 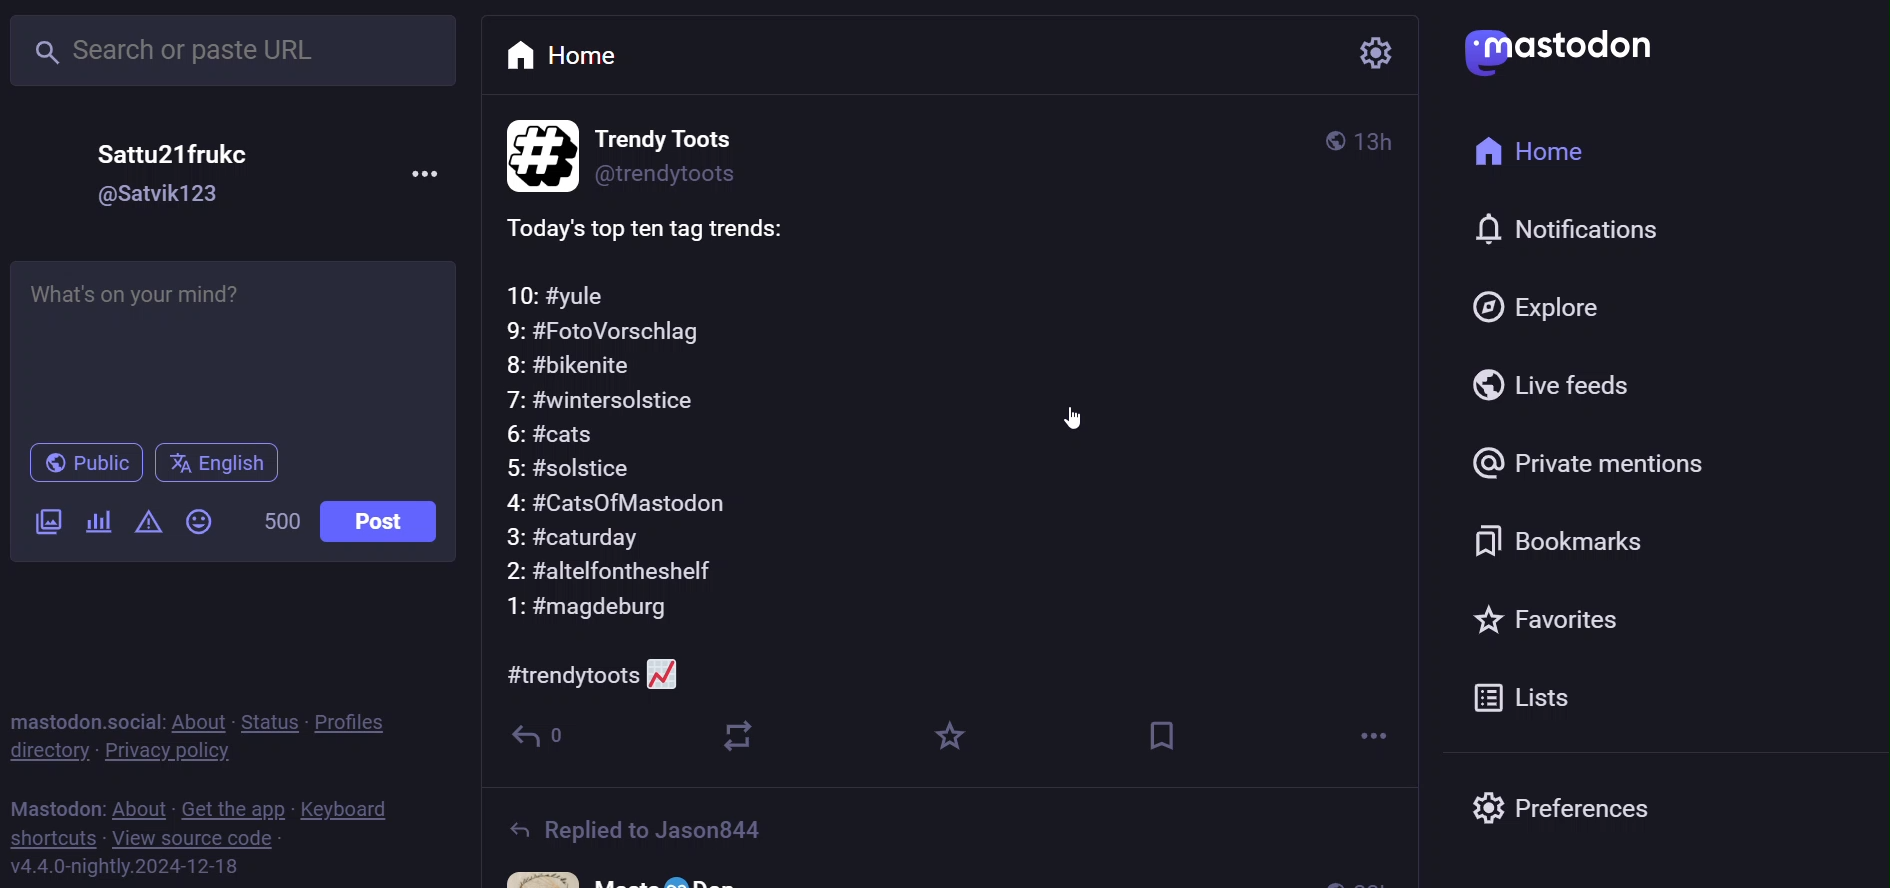 I want to click on shortcut, so click(x=53, y=837).